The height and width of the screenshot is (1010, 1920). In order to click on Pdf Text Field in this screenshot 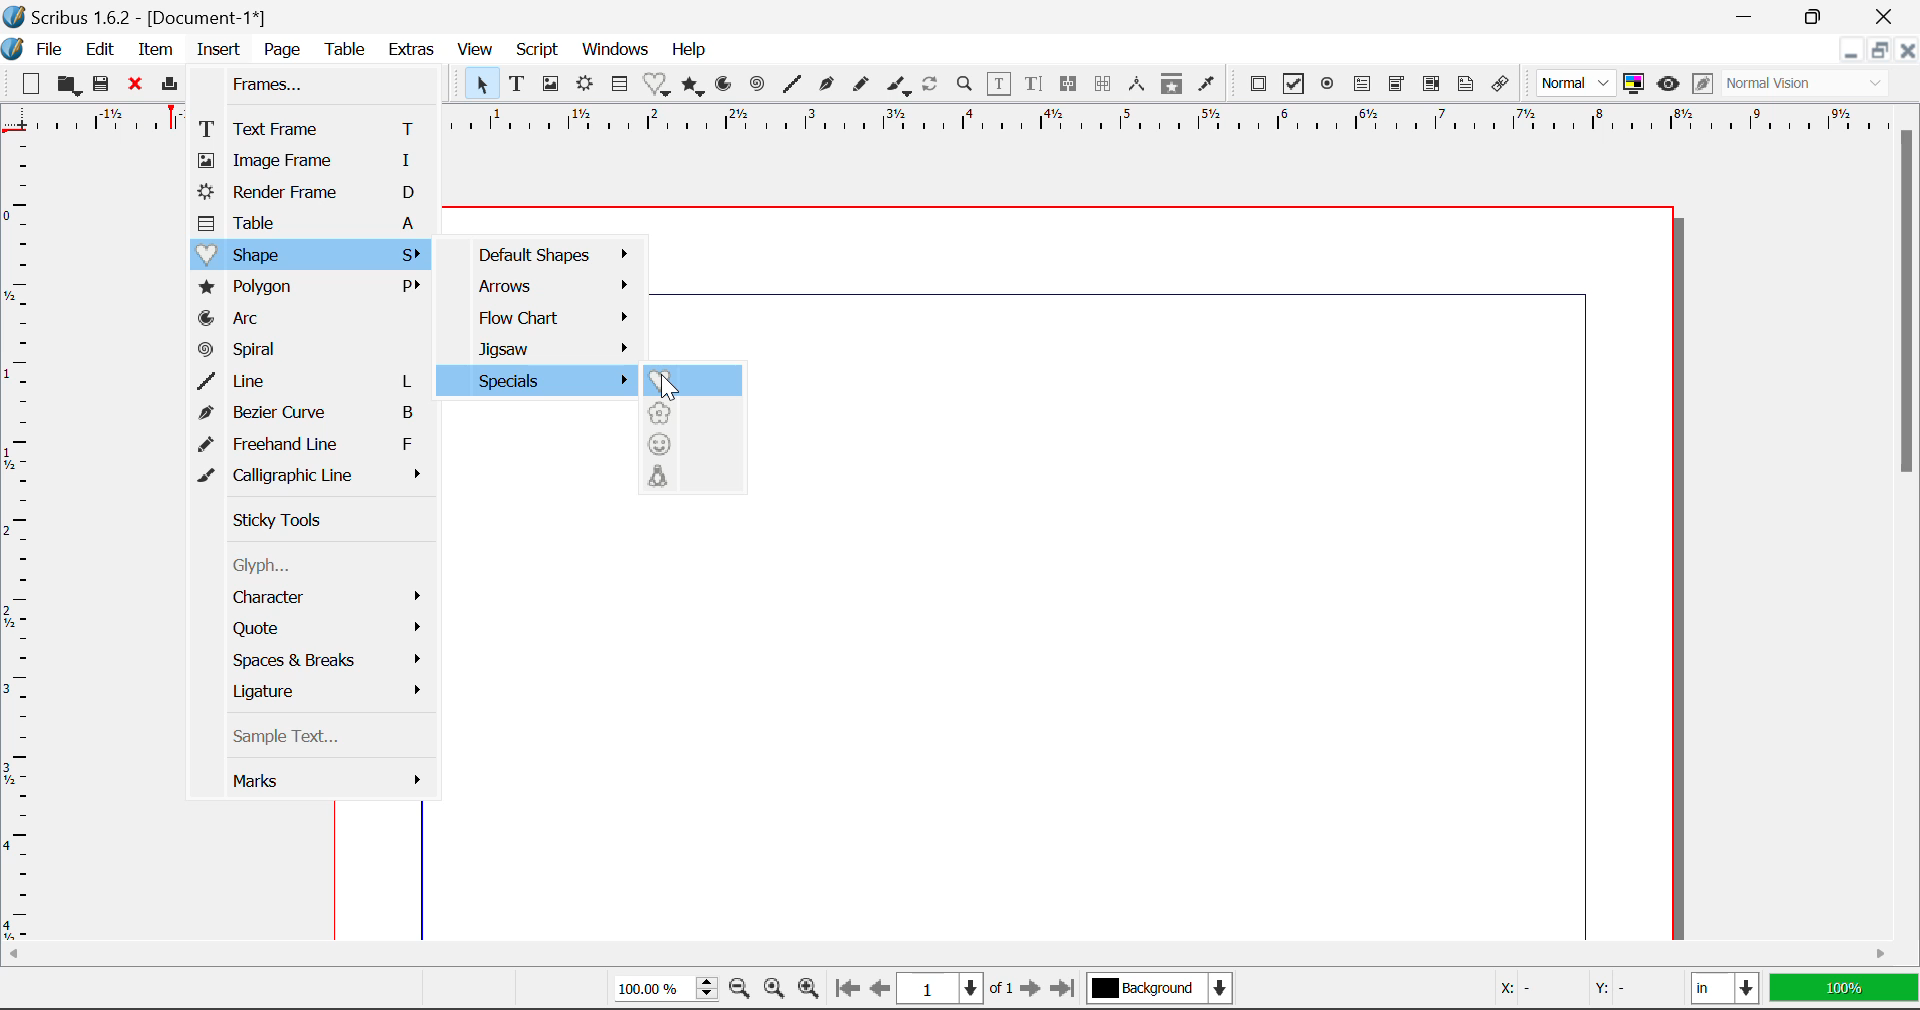, I will do `click(1363, 87)`.